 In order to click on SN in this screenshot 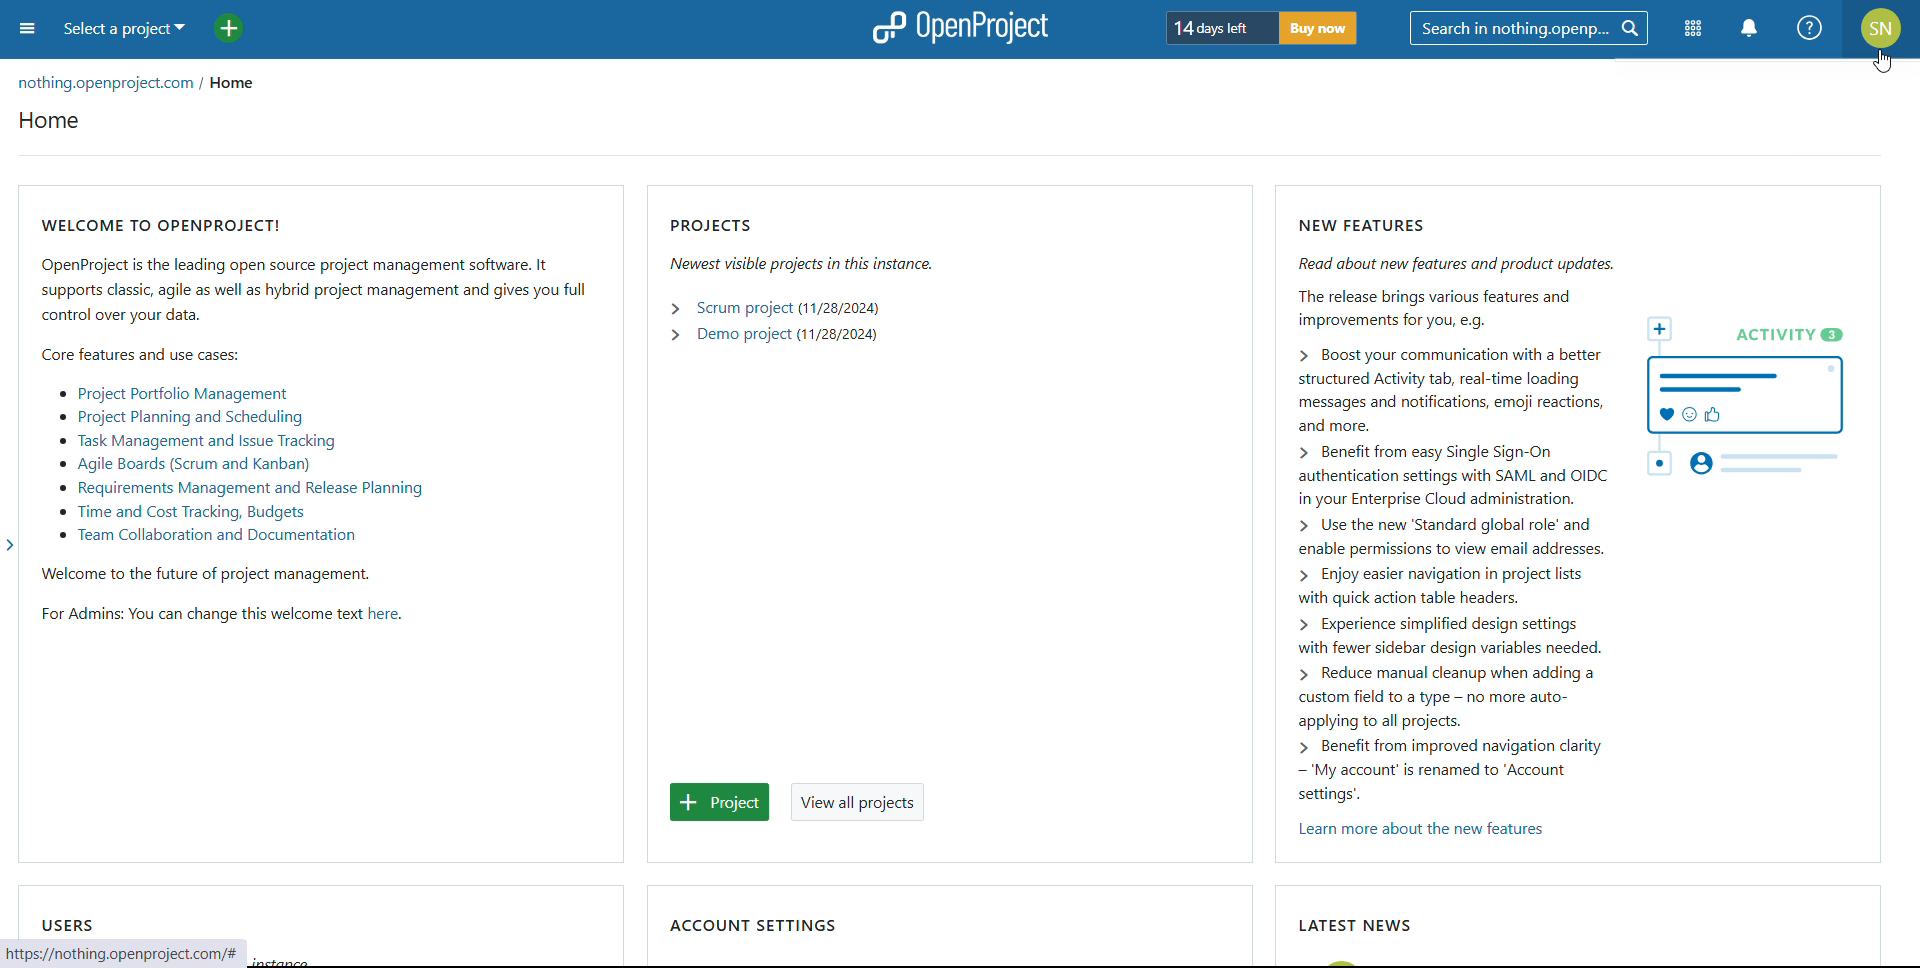, I will do `click(1883, 28)`.